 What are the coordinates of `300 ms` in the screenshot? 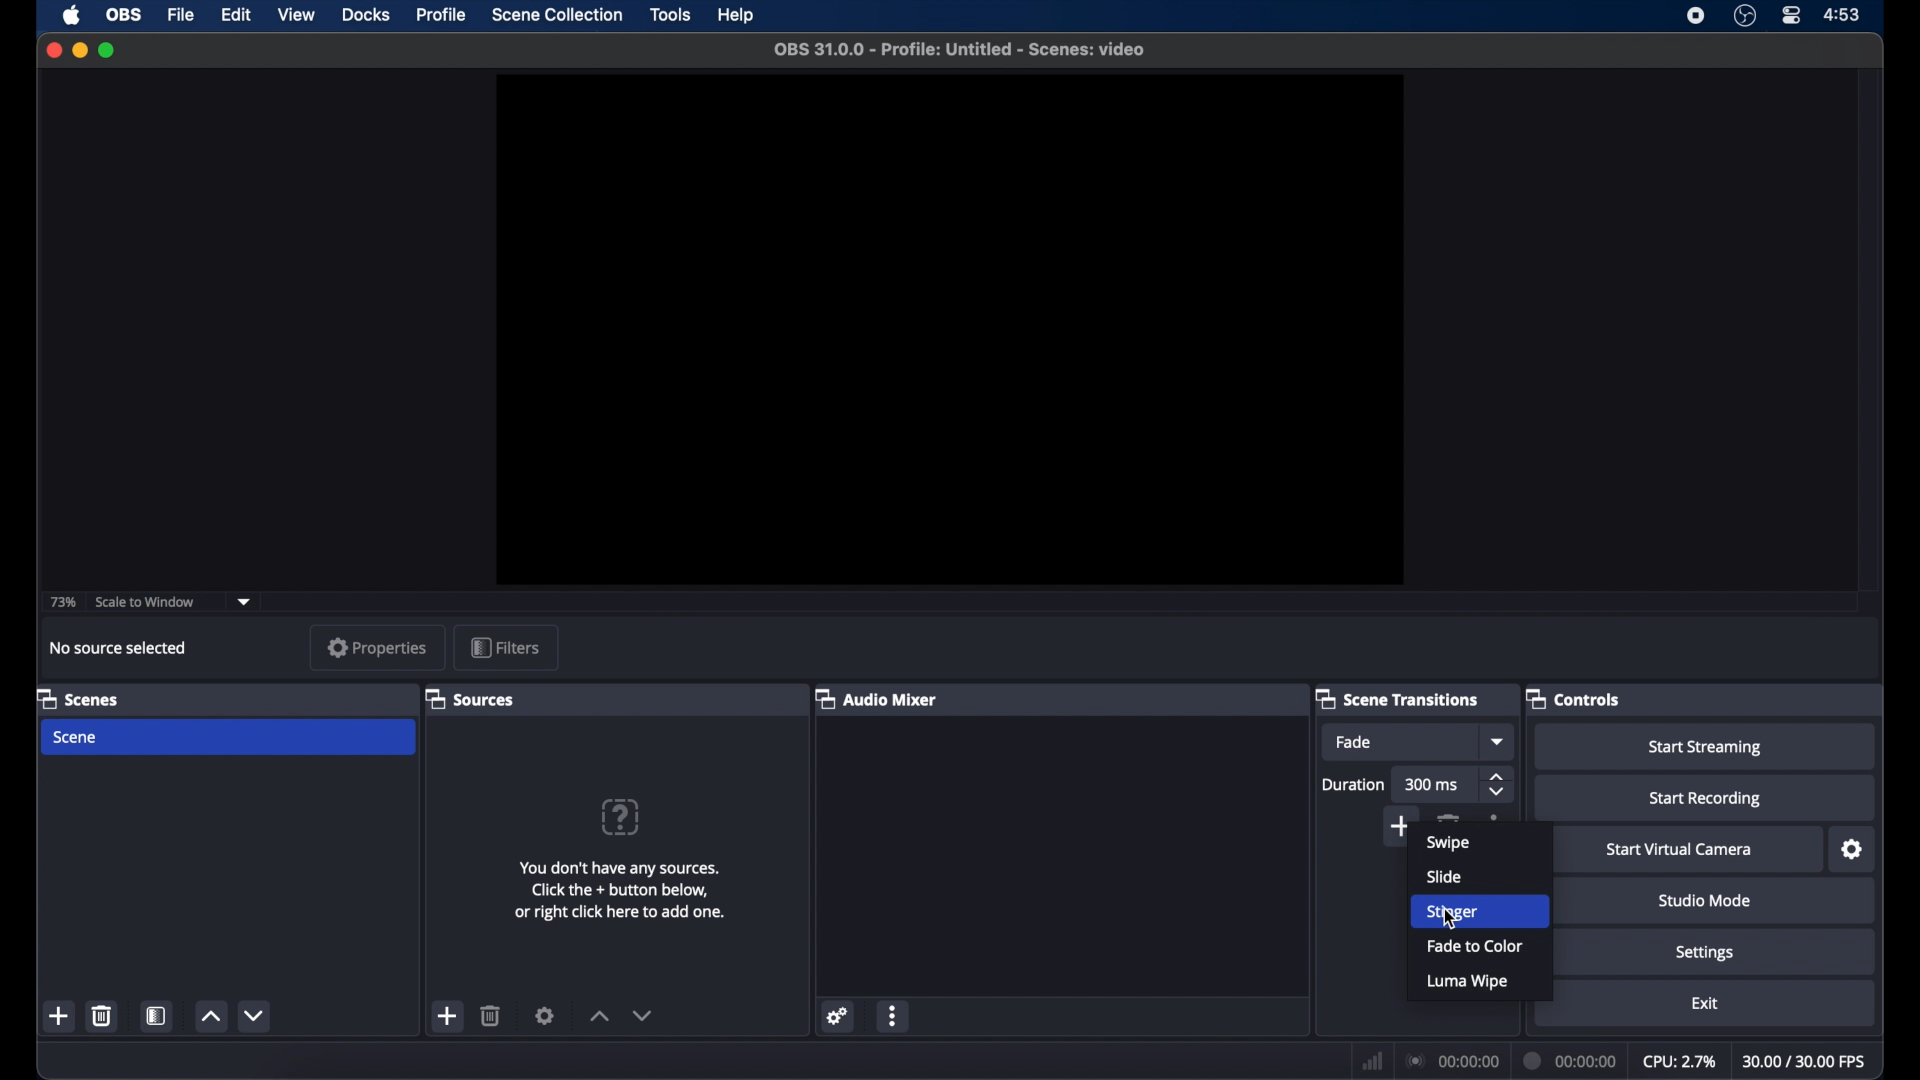 It's located at (1434, 784).